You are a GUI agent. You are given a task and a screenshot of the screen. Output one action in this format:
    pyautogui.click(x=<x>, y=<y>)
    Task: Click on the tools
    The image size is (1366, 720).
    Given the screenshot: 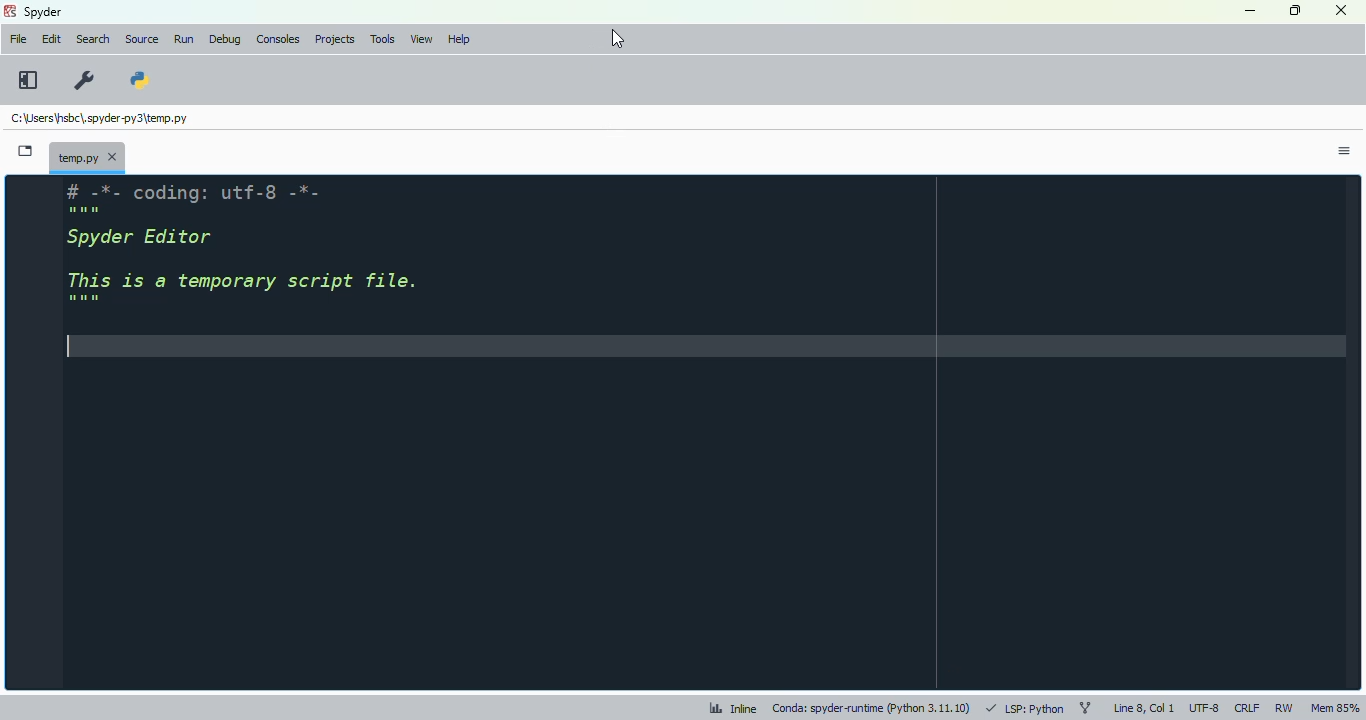 What is the action you would take?
    pyautogui.click(x=383, y=40)
    